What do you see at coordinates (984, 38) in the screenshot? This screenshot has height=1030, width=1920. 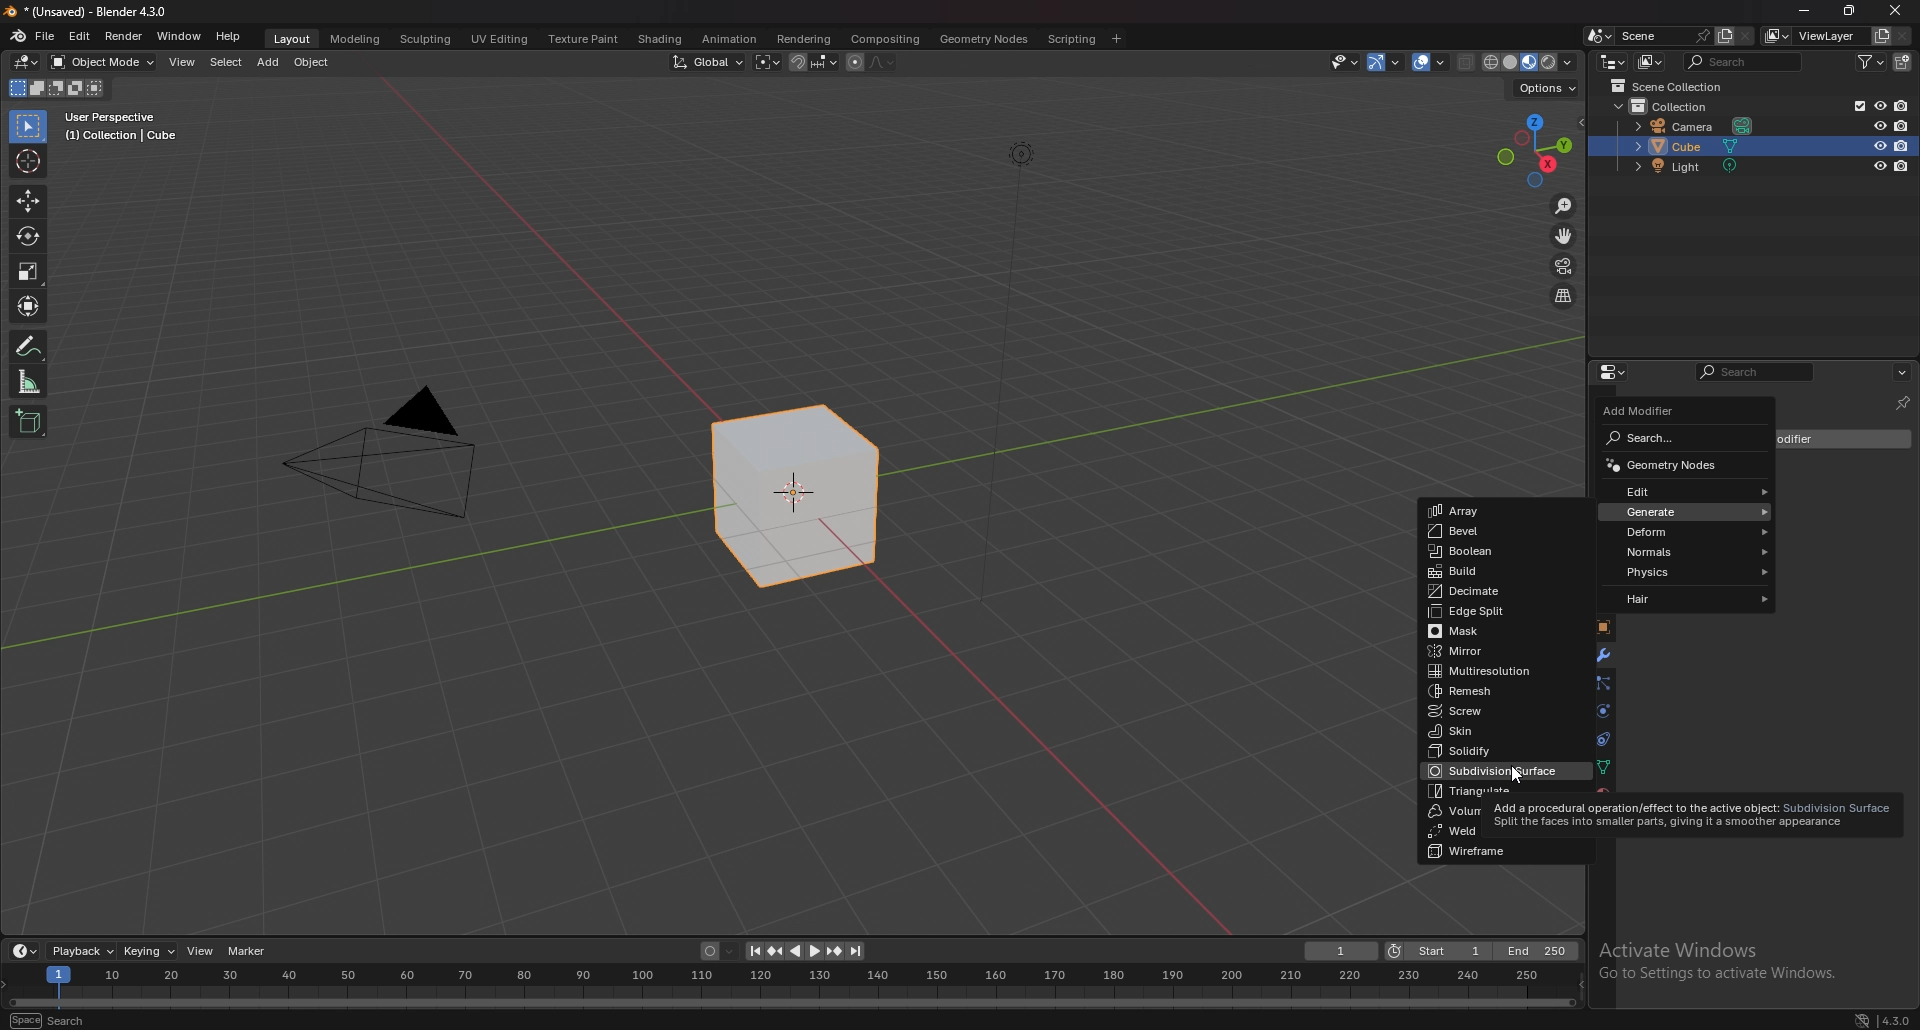 I see `geometry nodes` at bounding box center [984, 38].